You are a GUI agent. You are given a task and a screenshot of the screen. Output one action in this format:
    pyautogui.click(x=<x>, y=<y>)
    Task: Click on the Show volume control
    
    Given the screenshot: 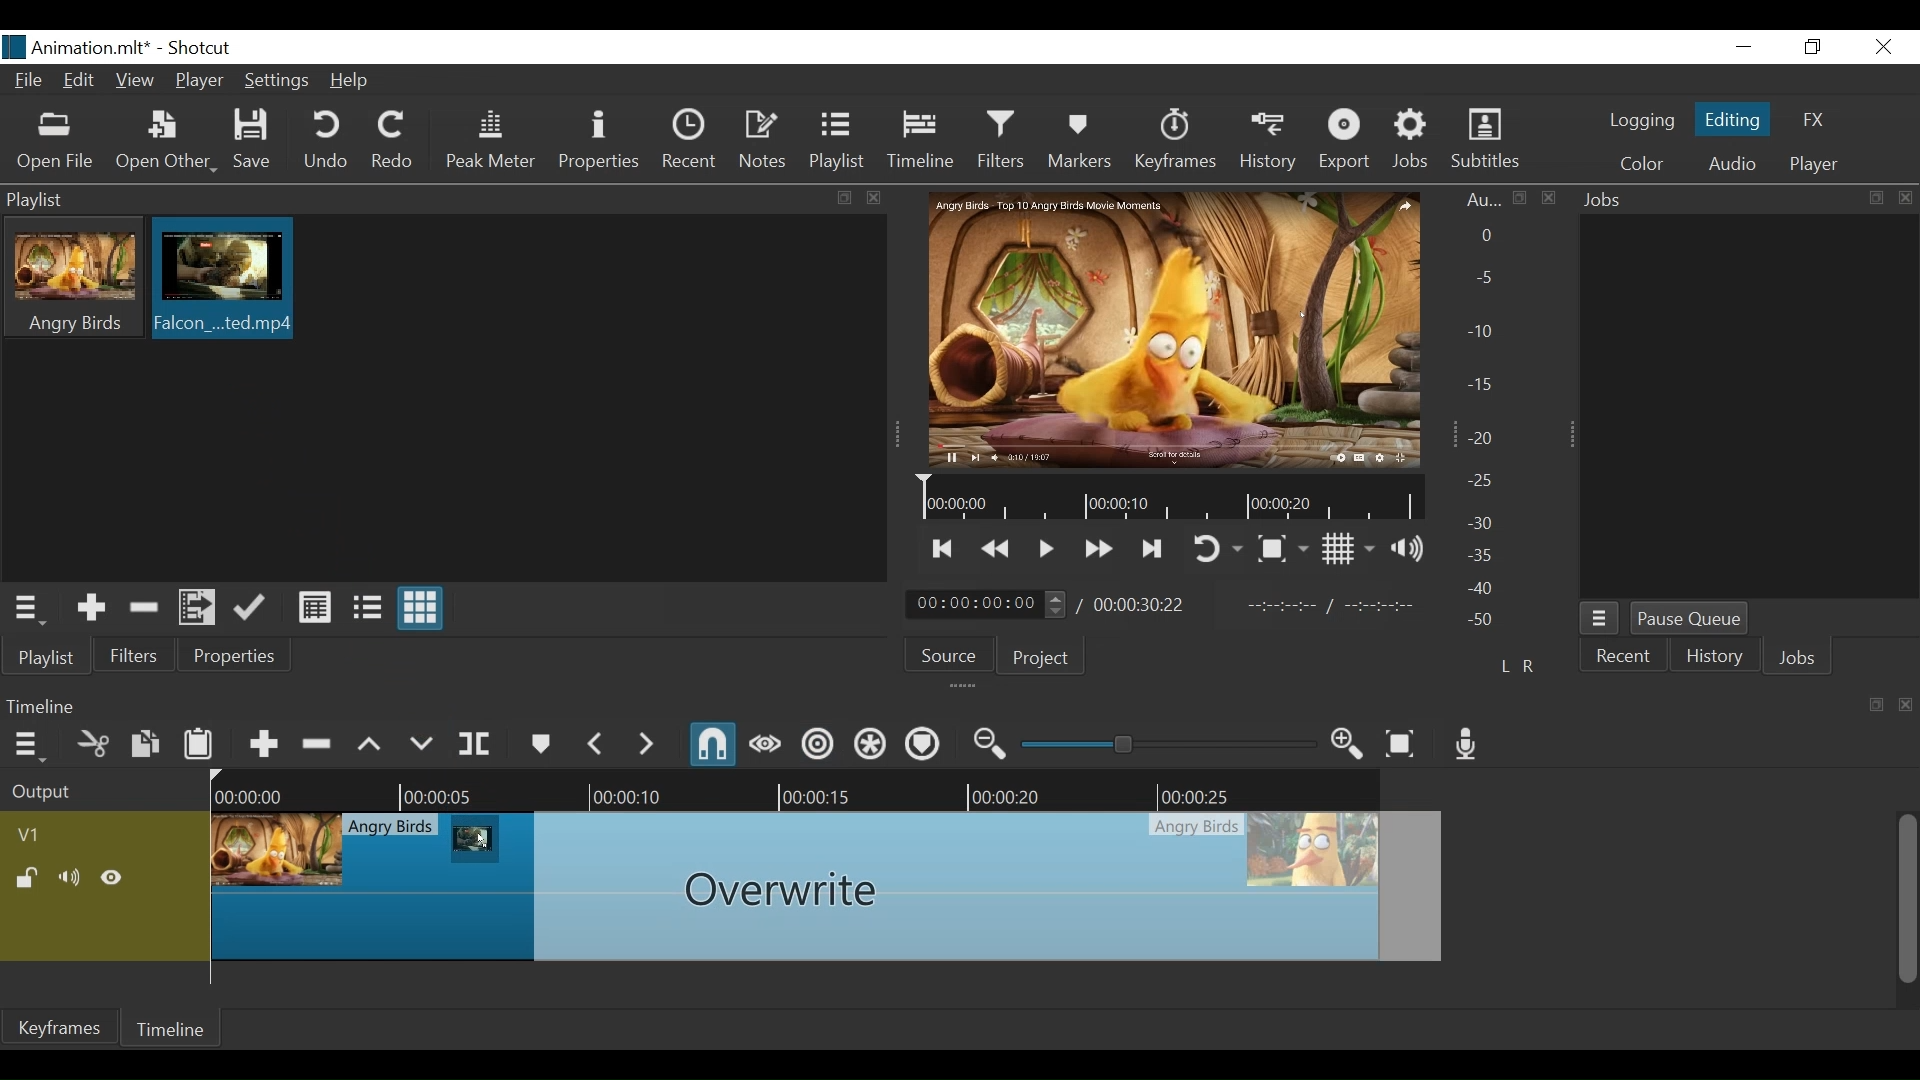 What is the action you would take?
    pyautogui.click(x=1408, y=549)
    